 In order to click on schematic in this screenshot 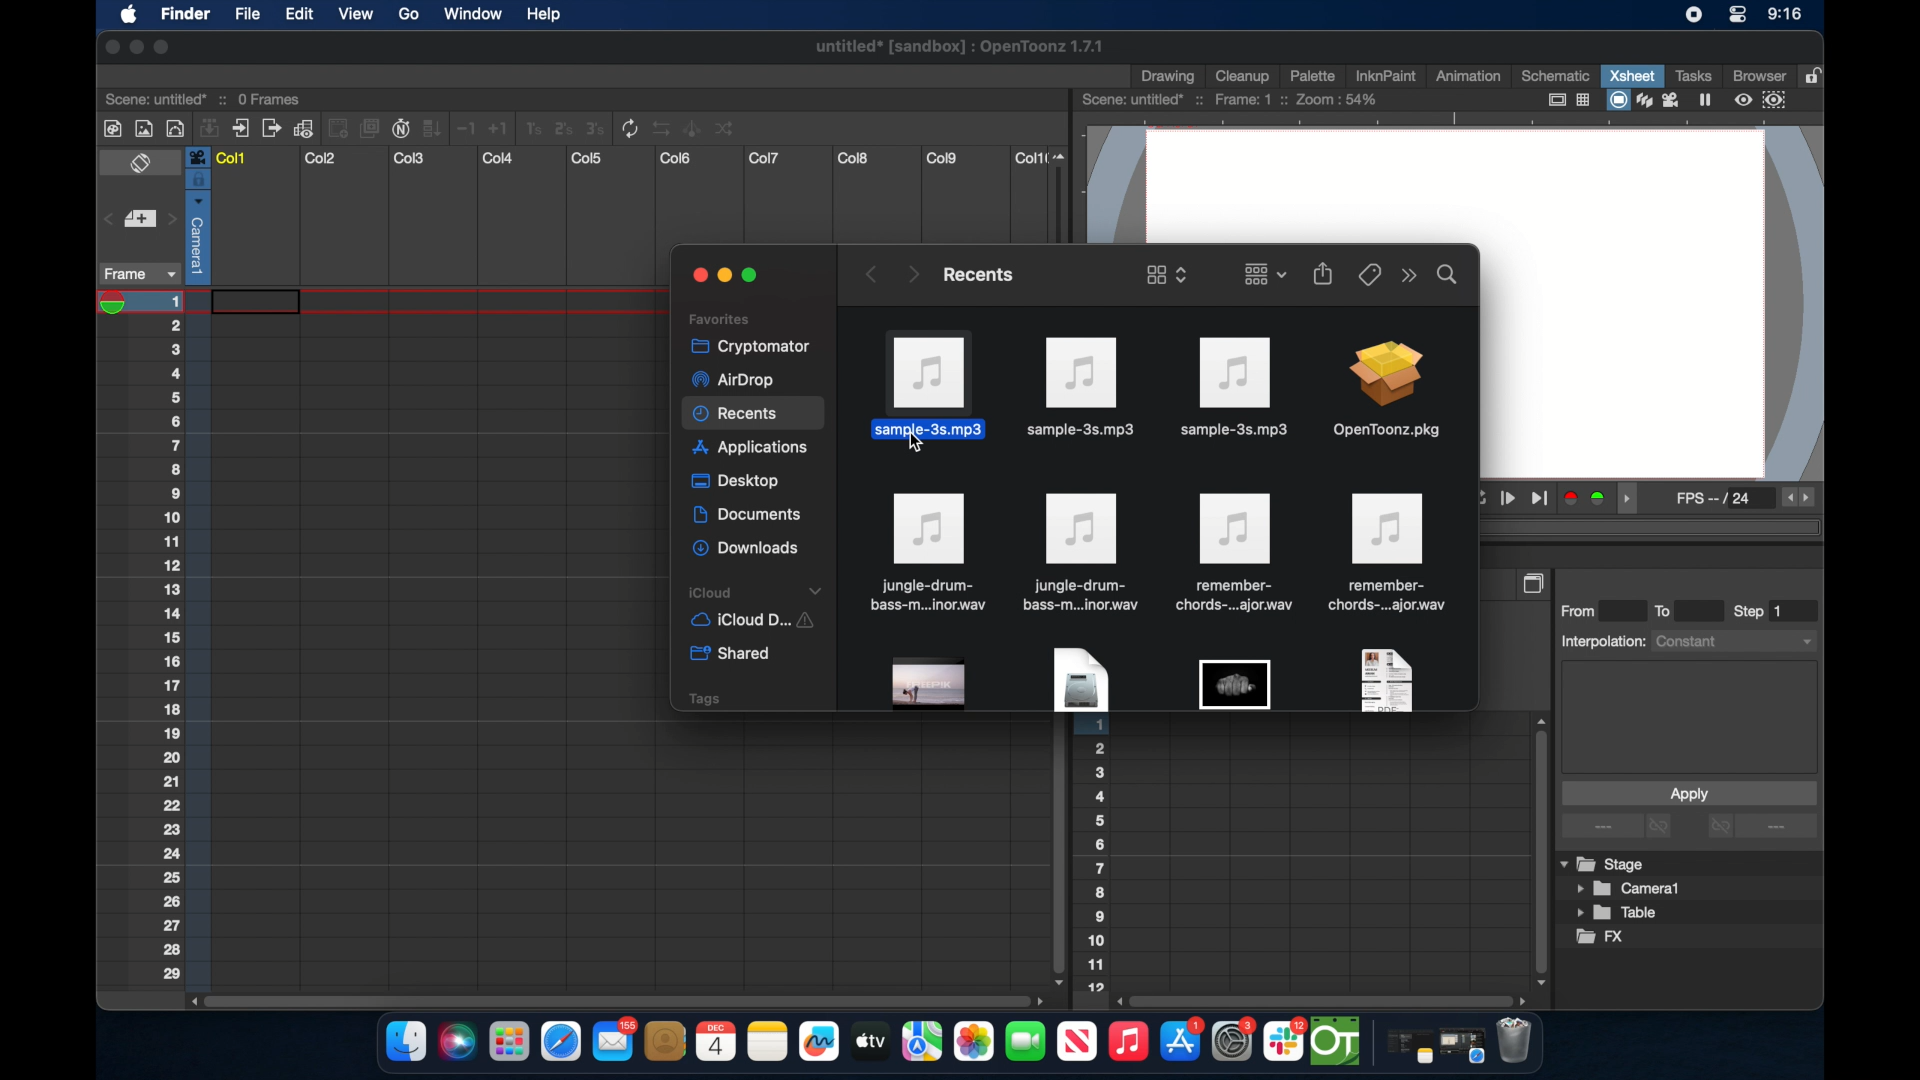, I will do `click(1556, 75)`.